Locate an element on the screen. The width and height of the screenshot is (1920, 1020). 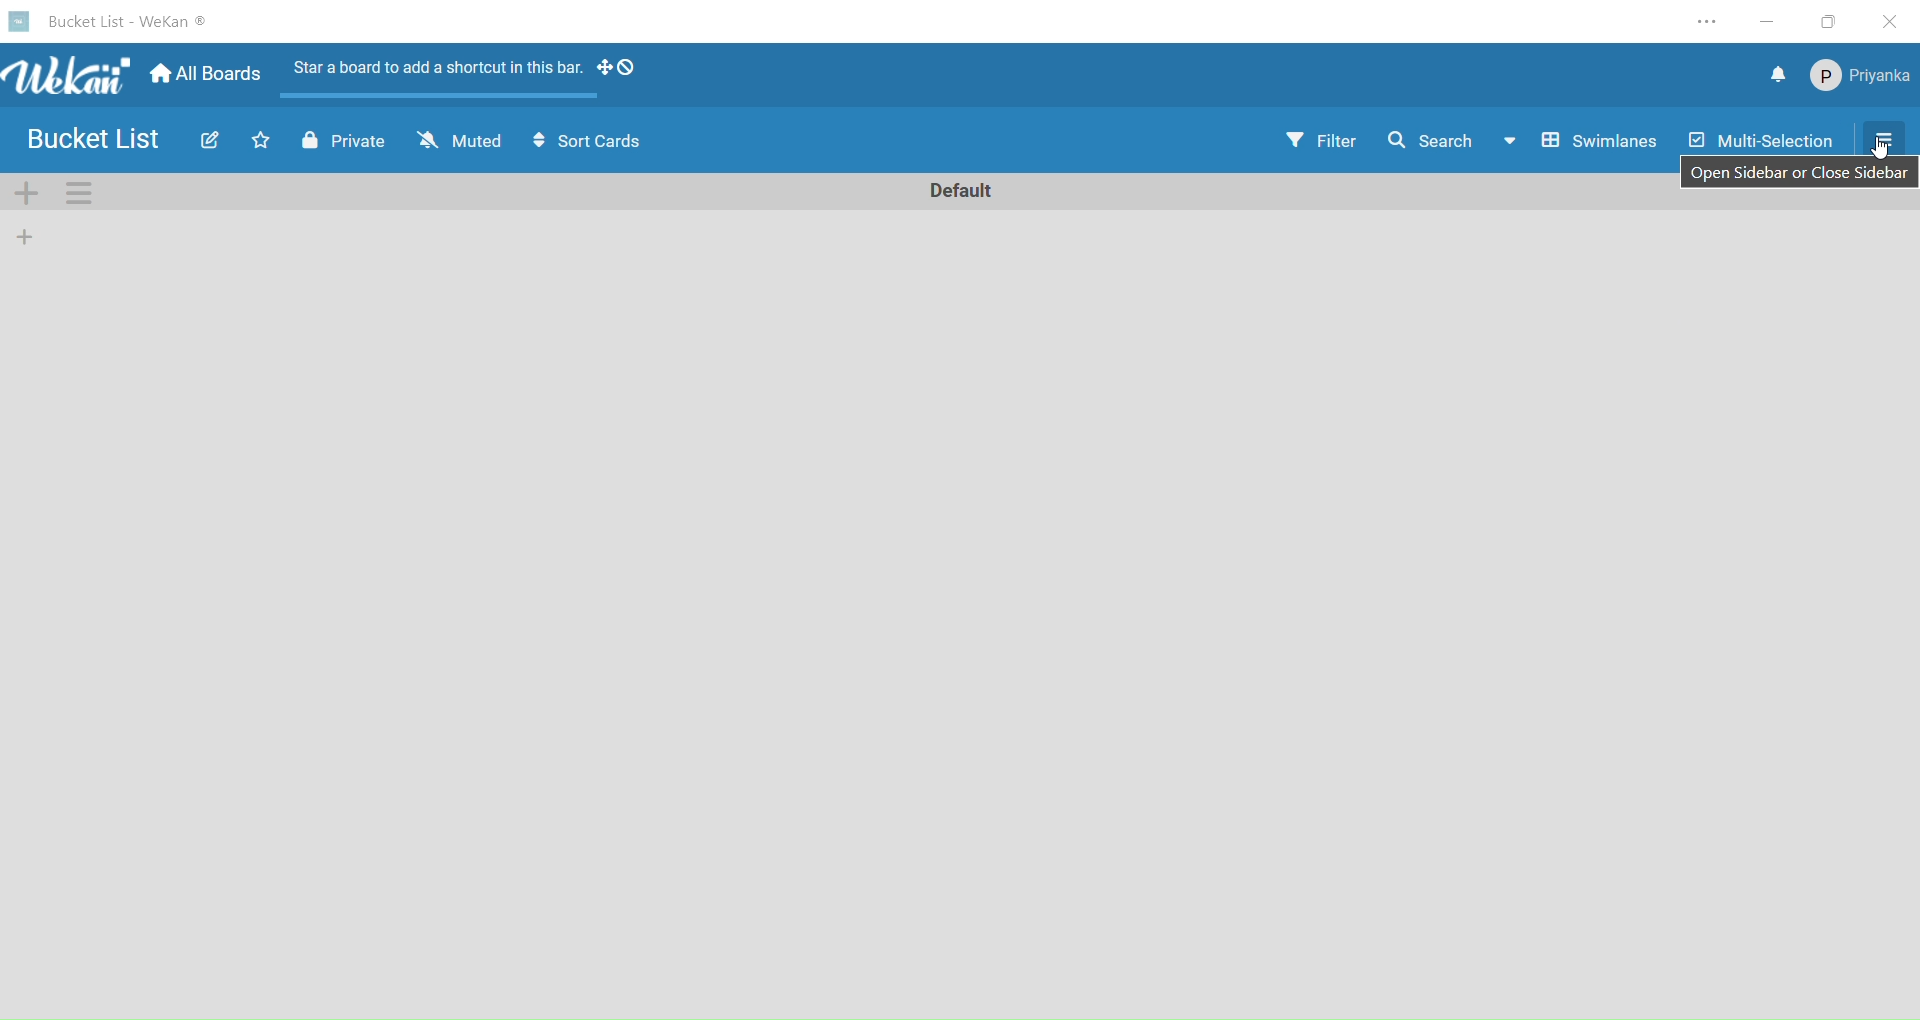
selecting open sidebar or close sidebar is located at coordinates (1883, 140).